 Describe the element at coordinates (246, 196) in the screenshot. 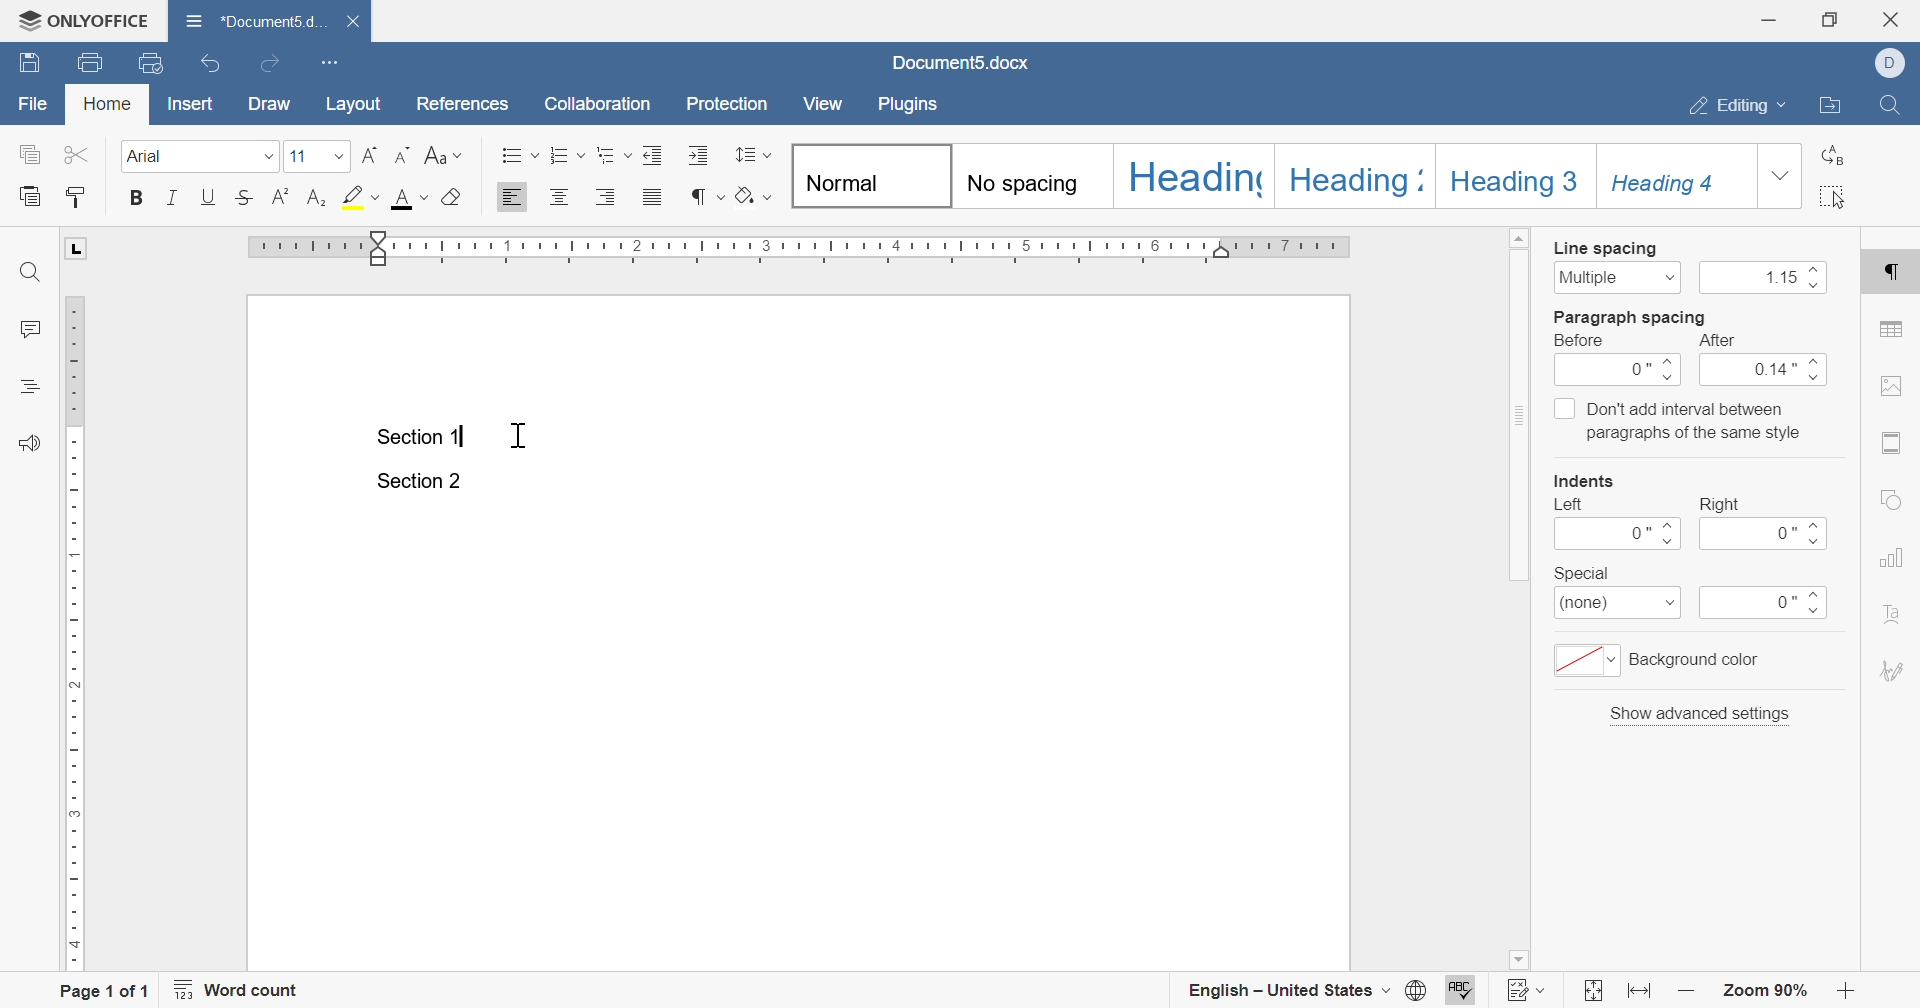

I see `strikethrough` at that location.